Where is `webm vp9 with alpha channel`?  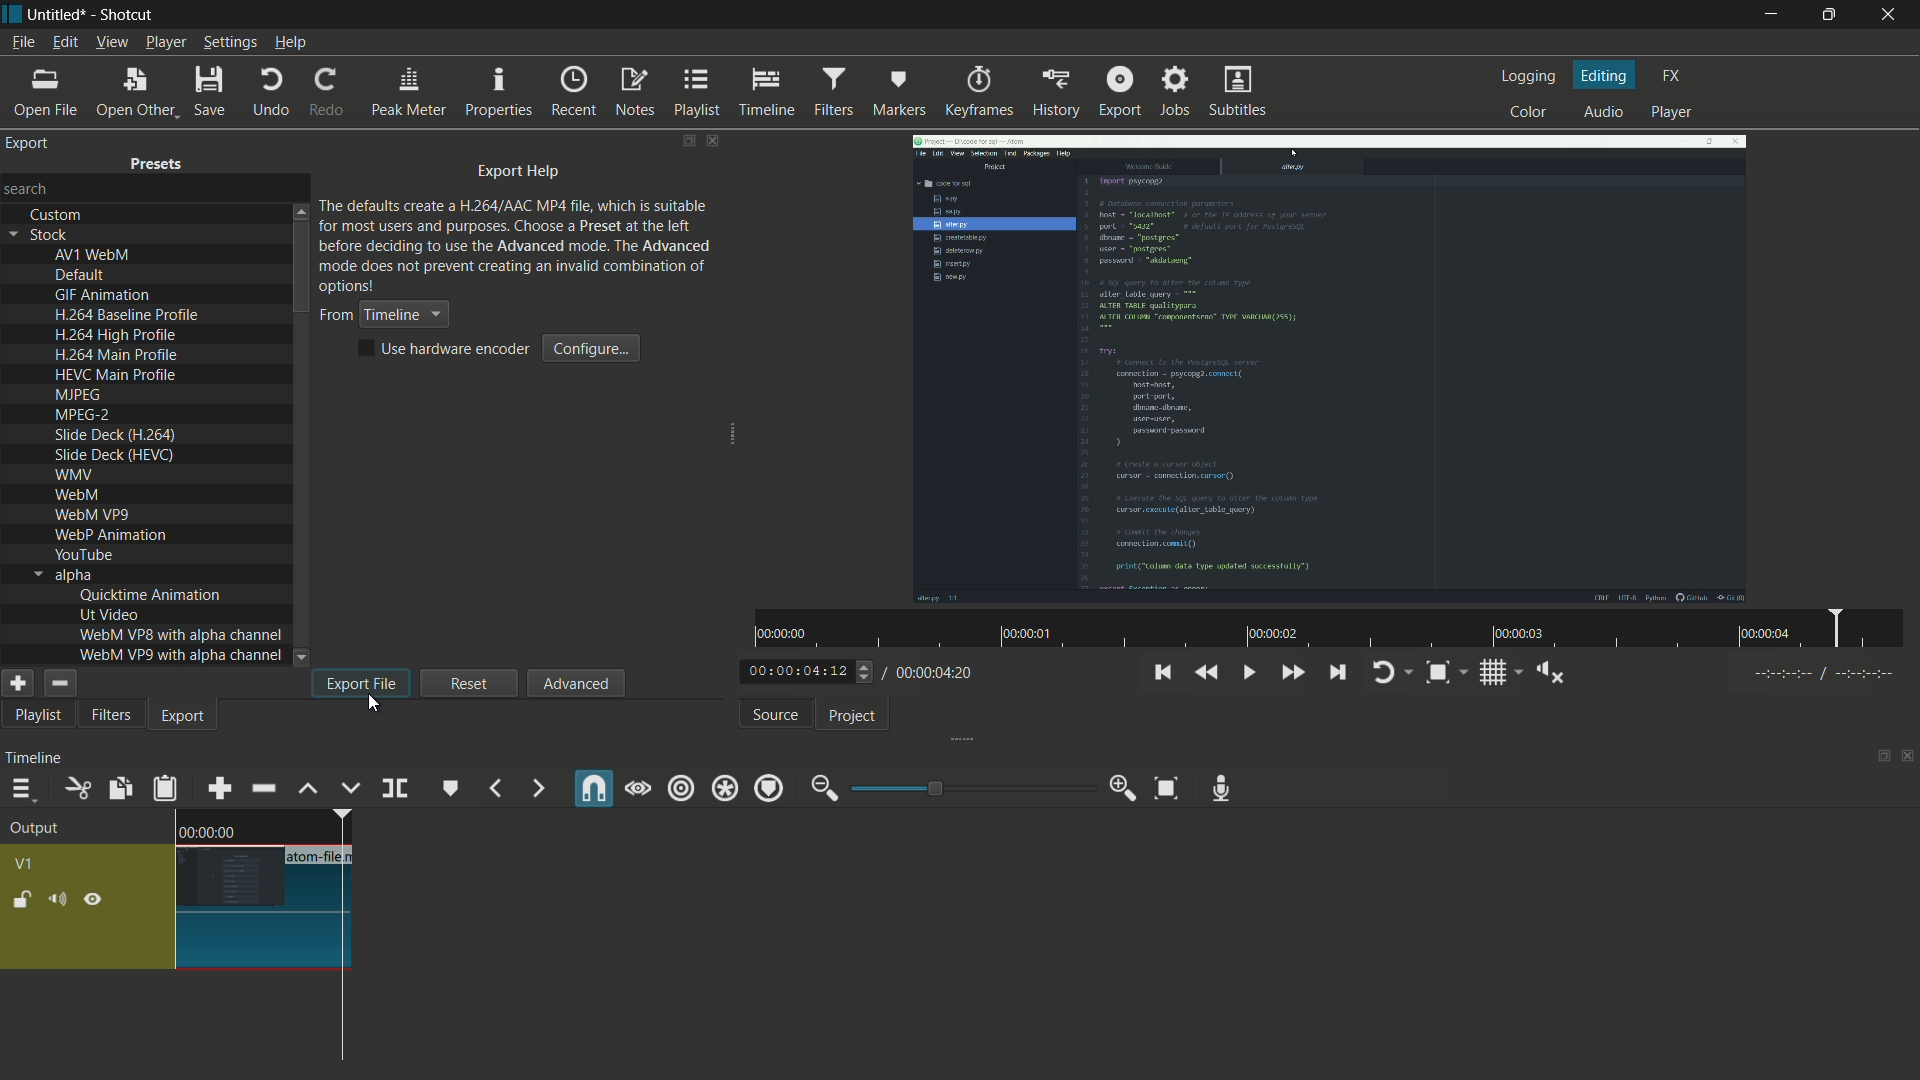 webm vp9 with alpha channel is located at coordinates (181, 655).